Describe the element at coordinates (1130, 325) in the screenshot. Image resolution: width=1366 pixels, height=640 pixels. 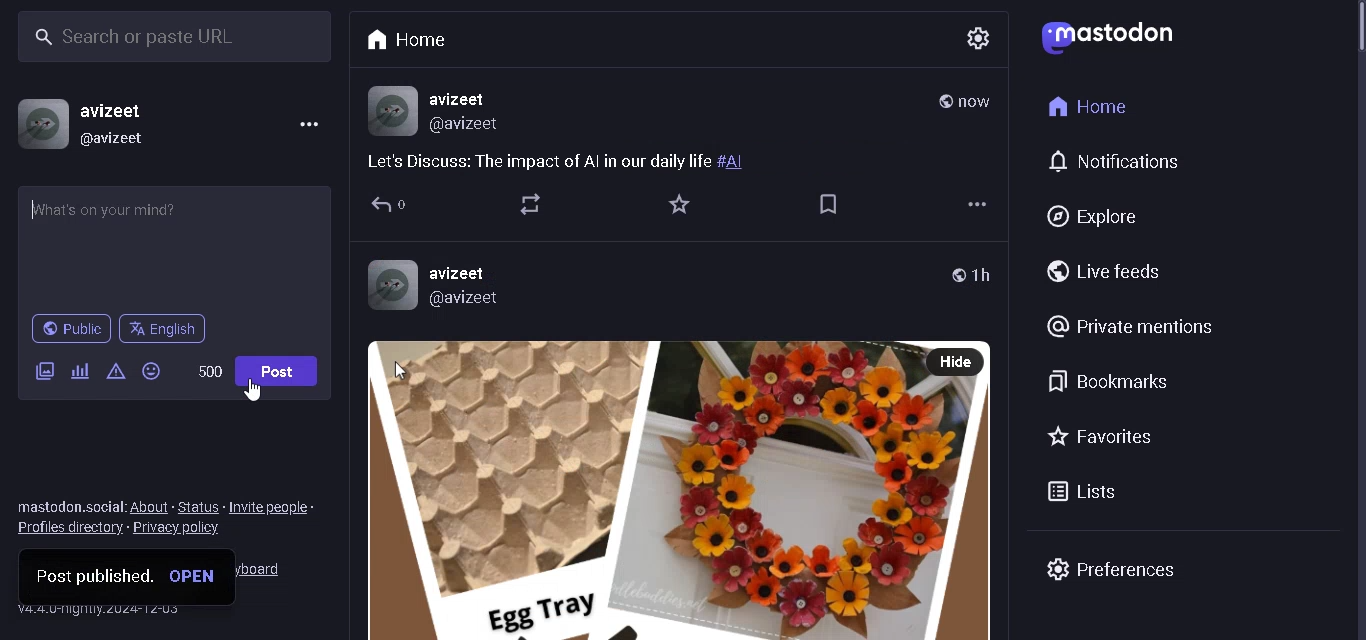
I see `PRIVATE MENTIONS` at that location.